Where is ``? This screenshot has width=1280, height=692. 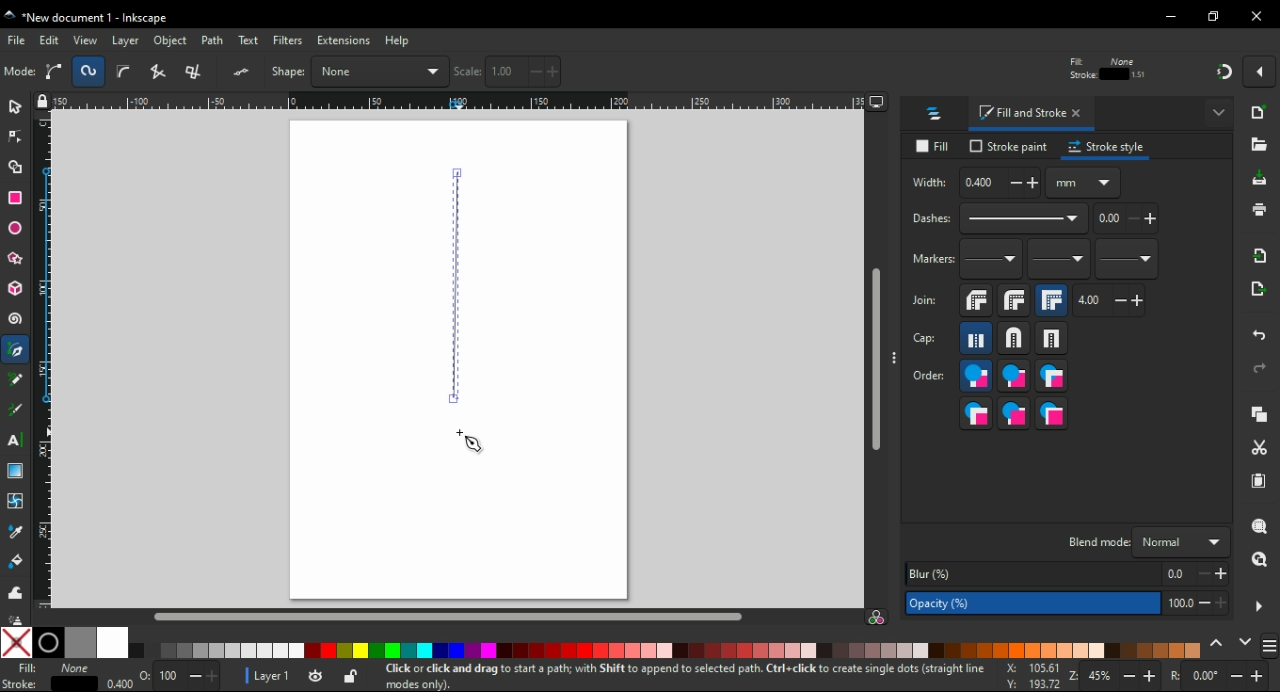  is located at coordinates (1108, 299).